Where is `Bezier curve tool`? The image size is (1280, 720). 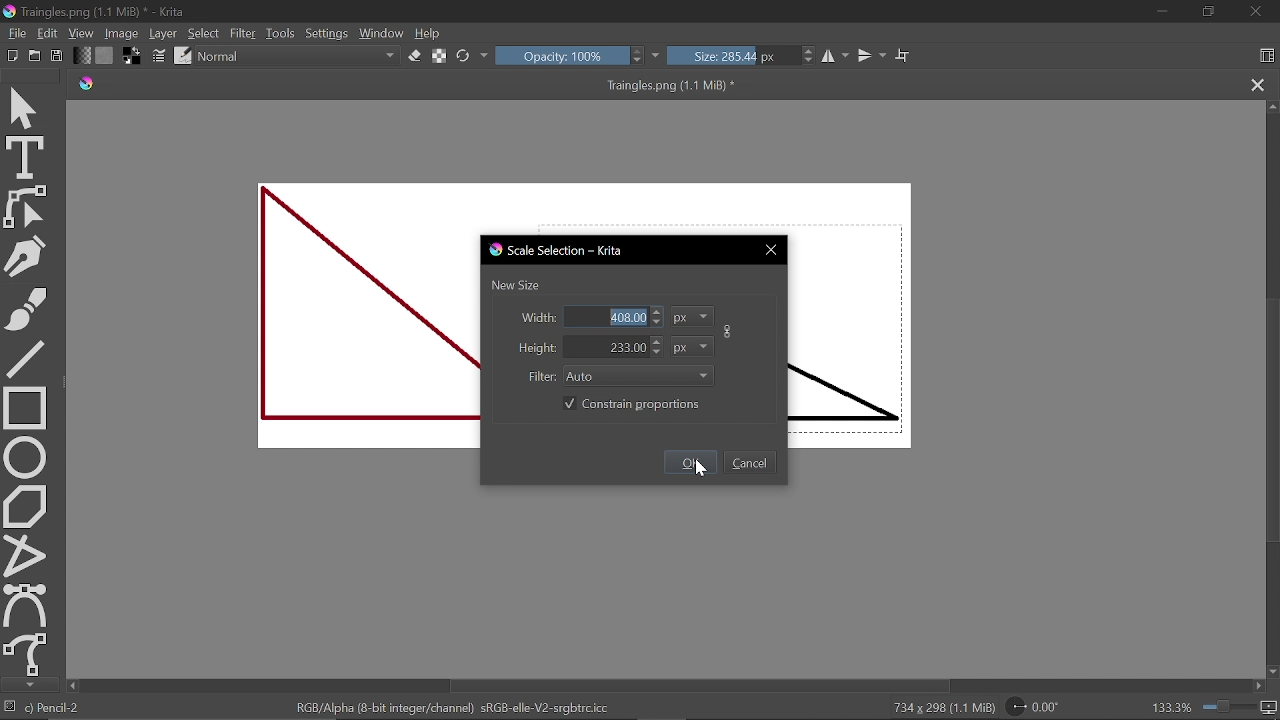 Bezier curve tool is located at coordinates (26, 604).